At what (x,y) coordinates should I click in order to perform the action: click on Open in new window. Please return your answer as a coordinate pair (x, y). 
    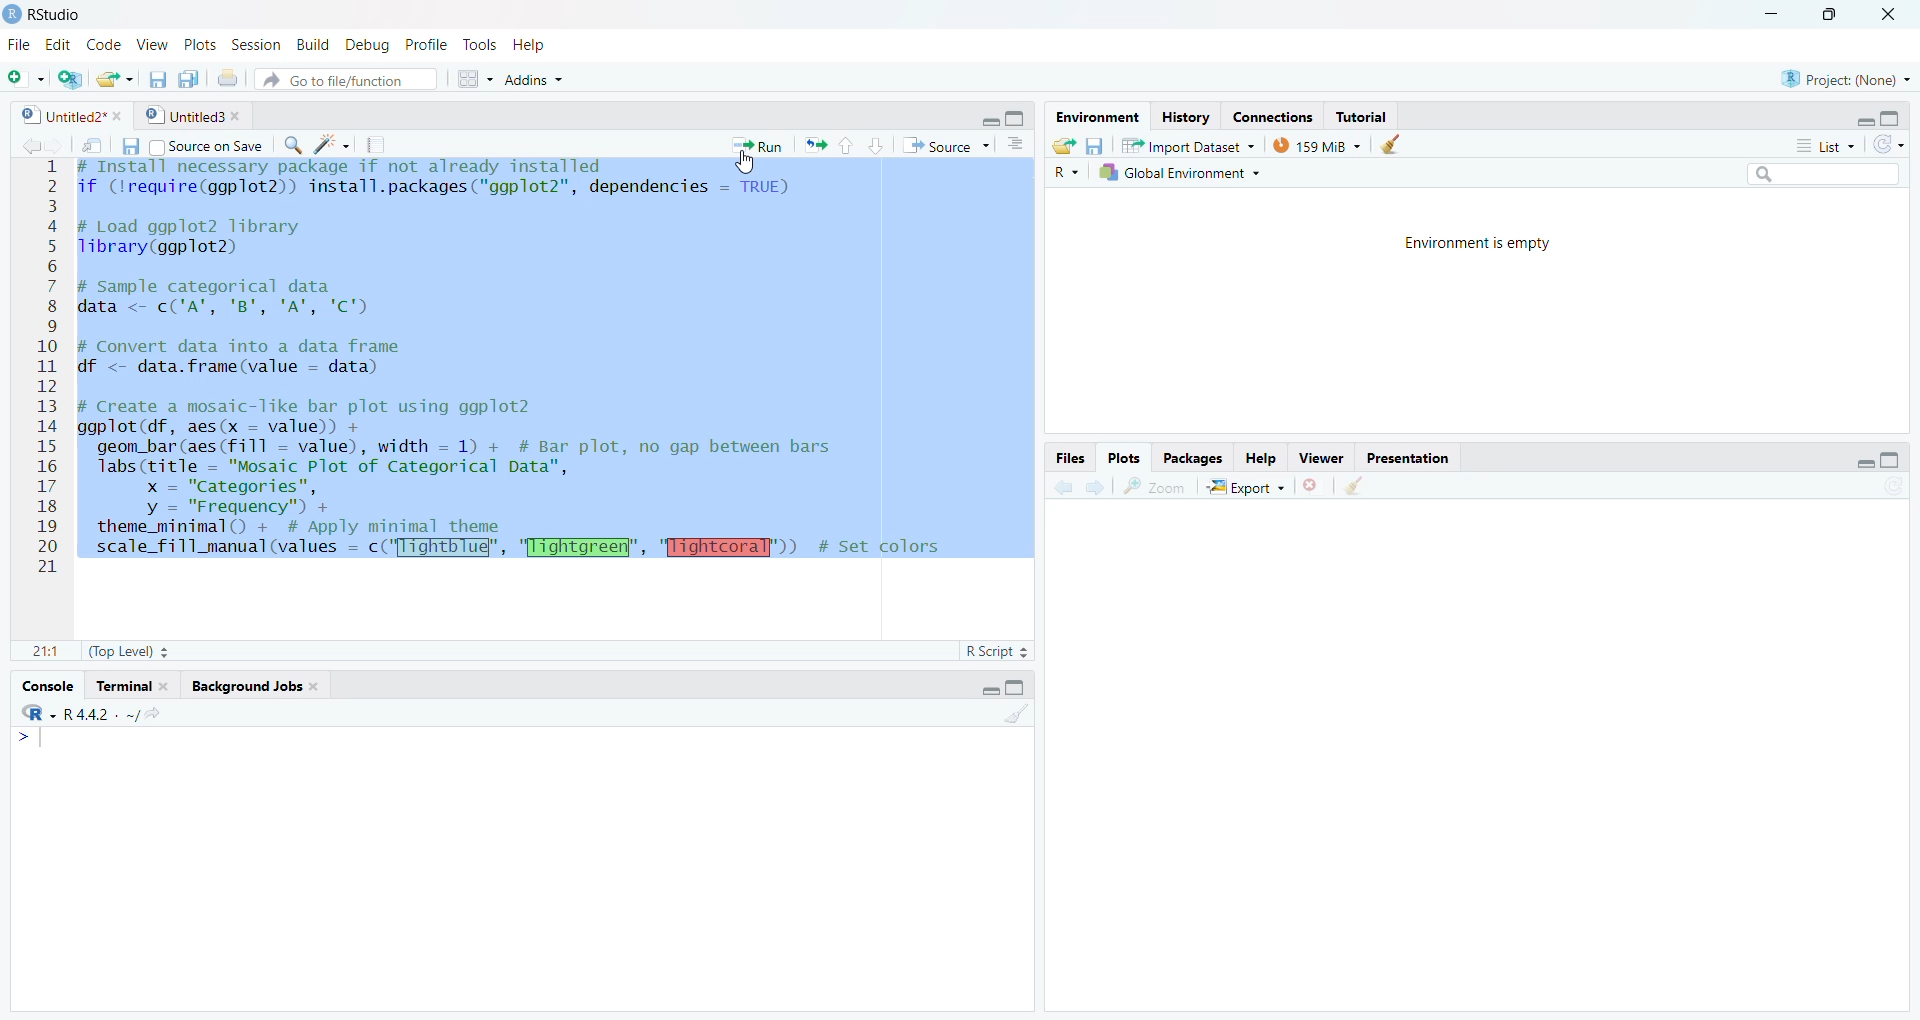
    Looking at the image, I should click on (94, 145).